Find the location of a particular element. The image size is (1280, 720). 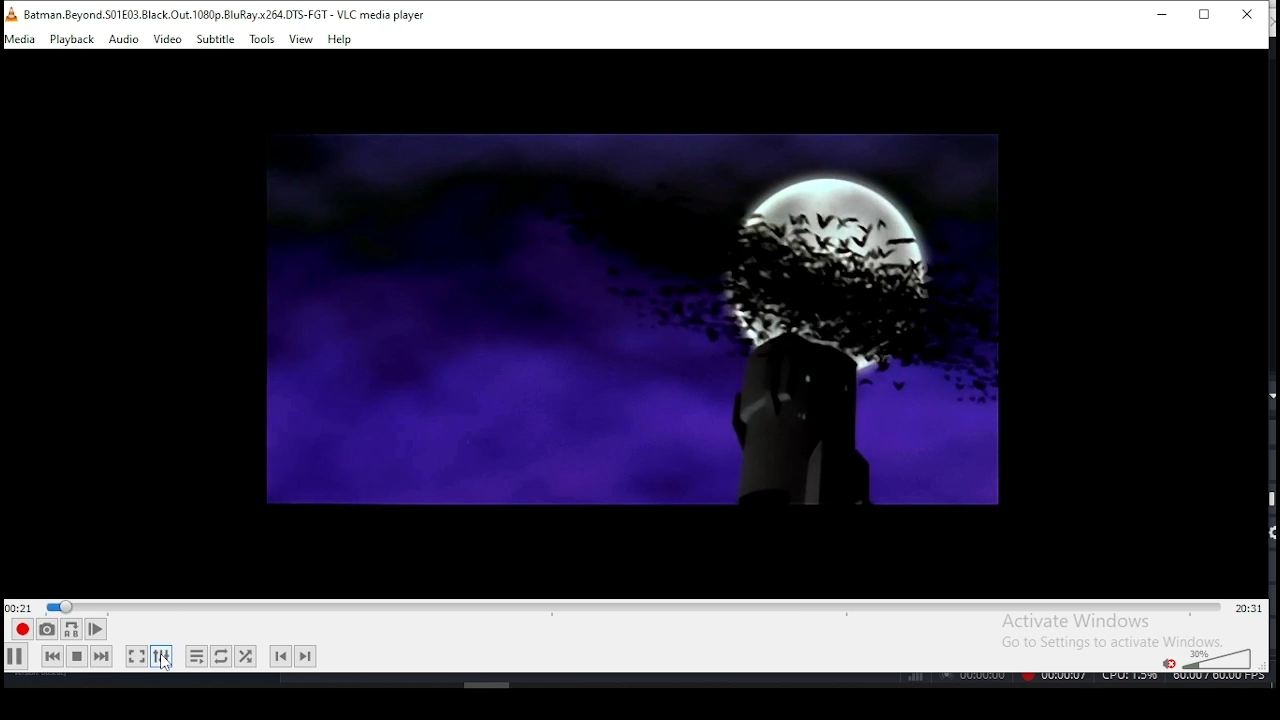

close window is located at coordinates (1248, 16).